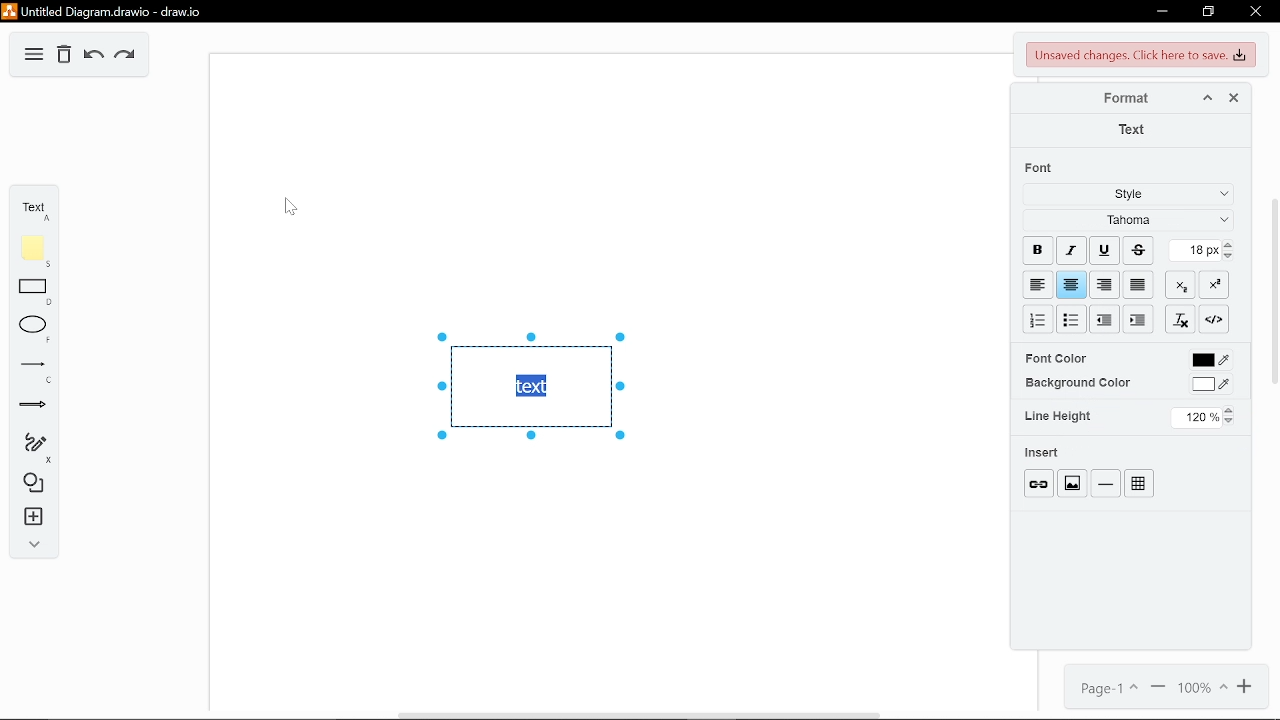  What do you see at coordinates (30, 407) in the screenshot?
I see `arrows` at bounding box center [30, 407].